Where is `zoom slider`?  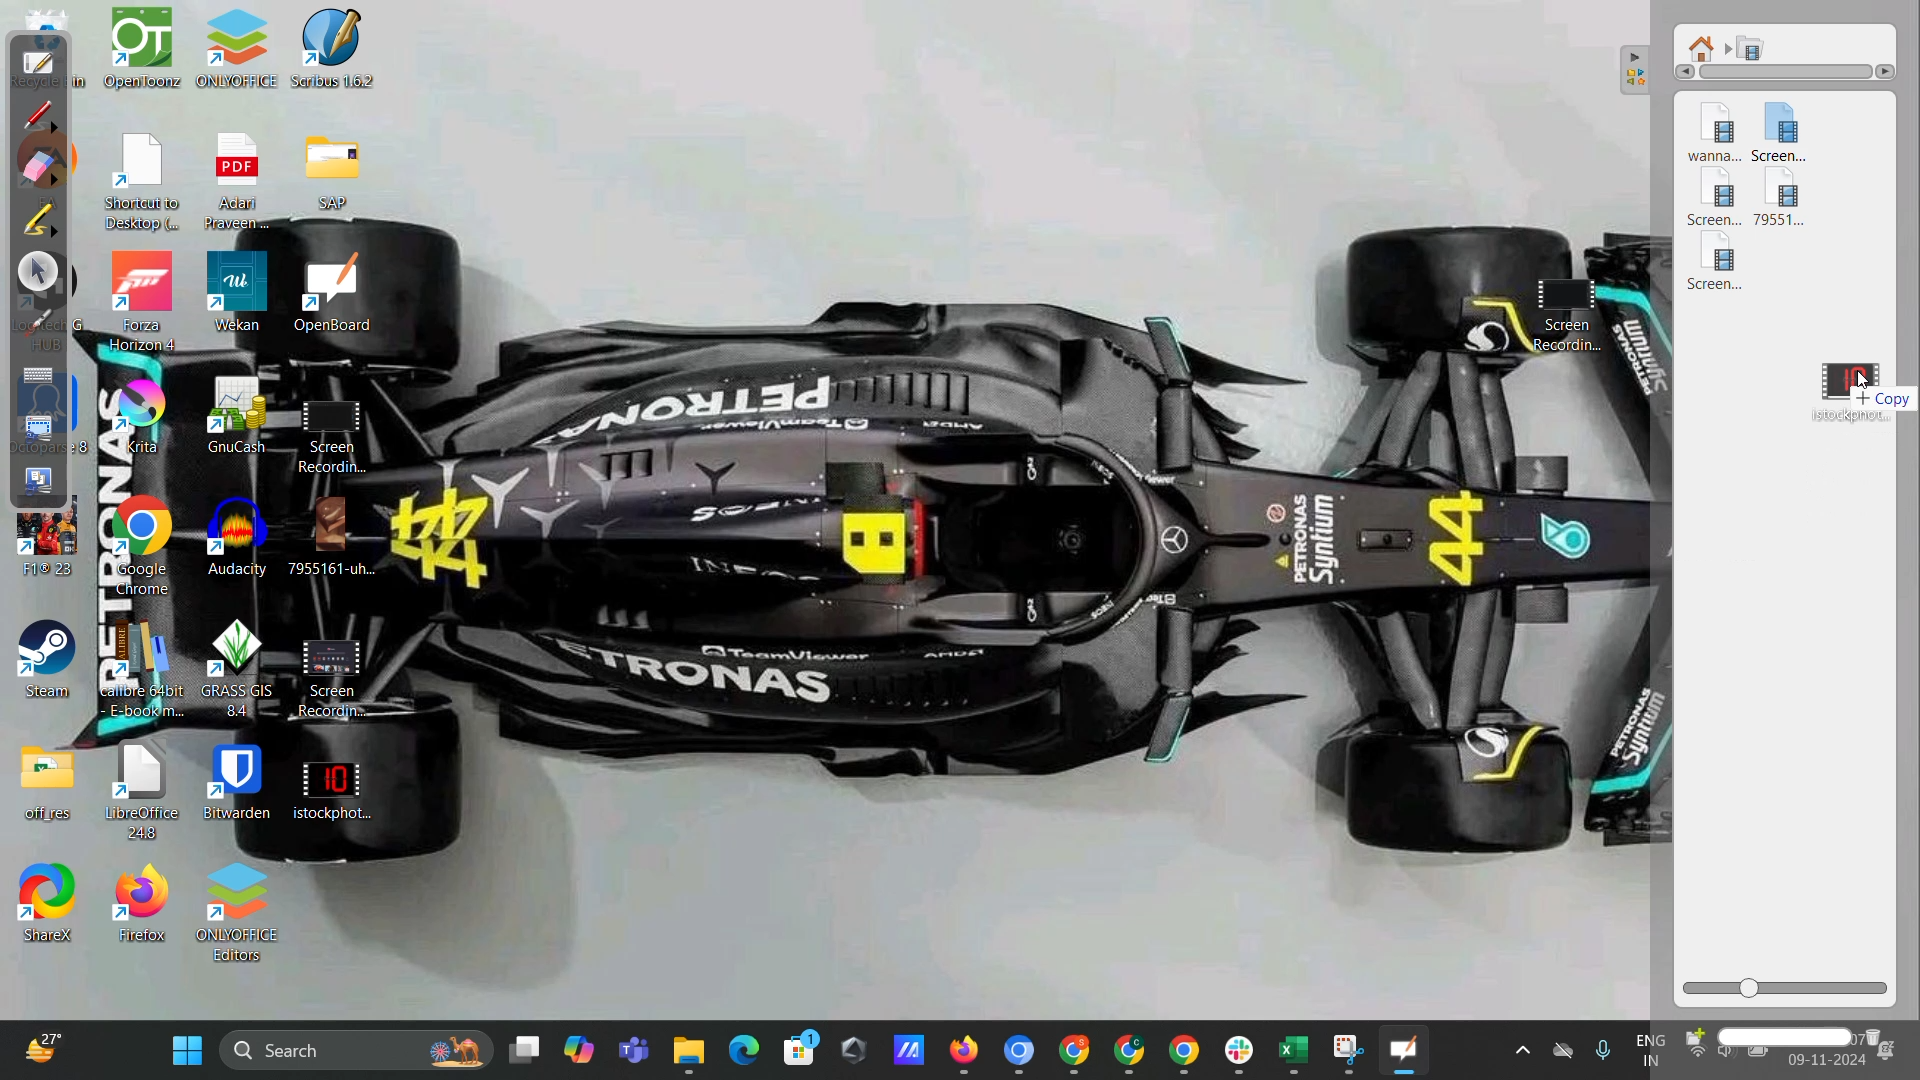
zoom slider is located at coordinates (1788, 988).